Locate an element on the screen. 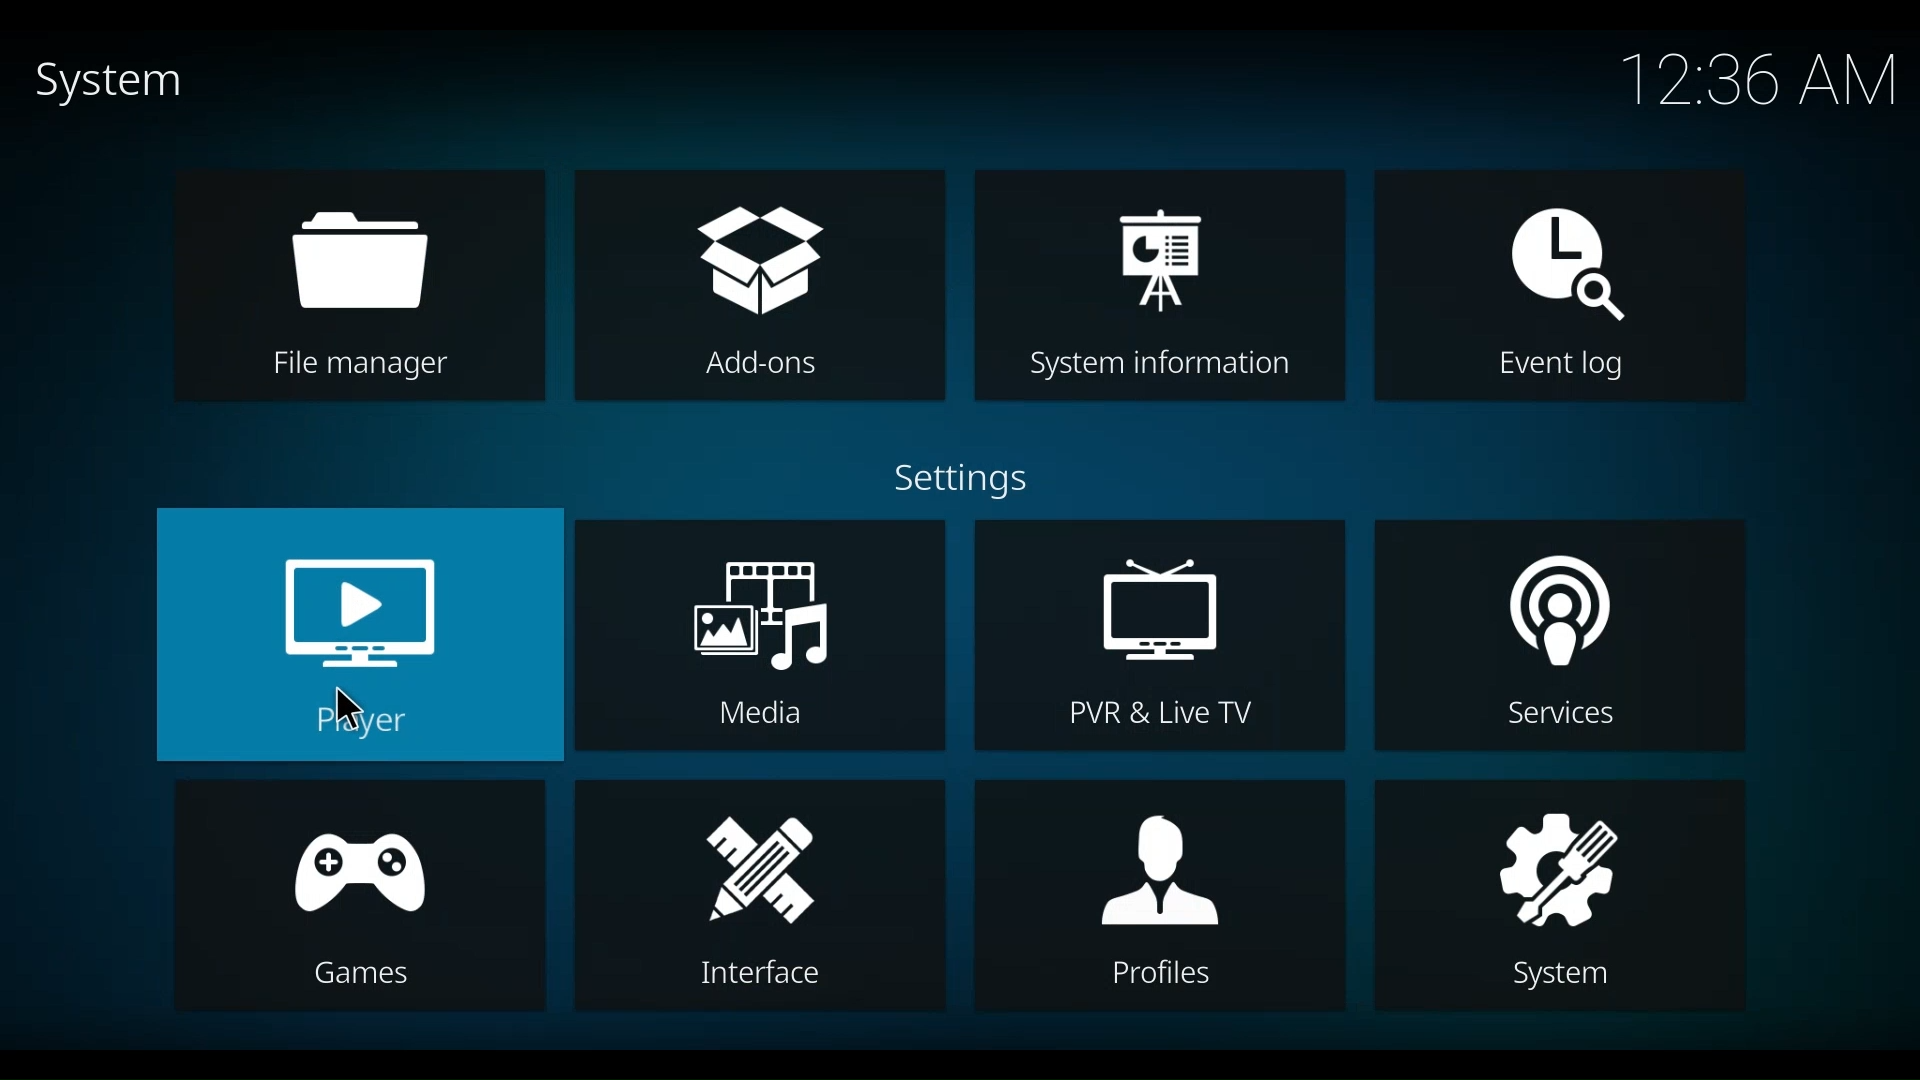 Image resolution: width=1920 pixels, height=1080 pixels. System Information is located at coordinates (1160, 287).